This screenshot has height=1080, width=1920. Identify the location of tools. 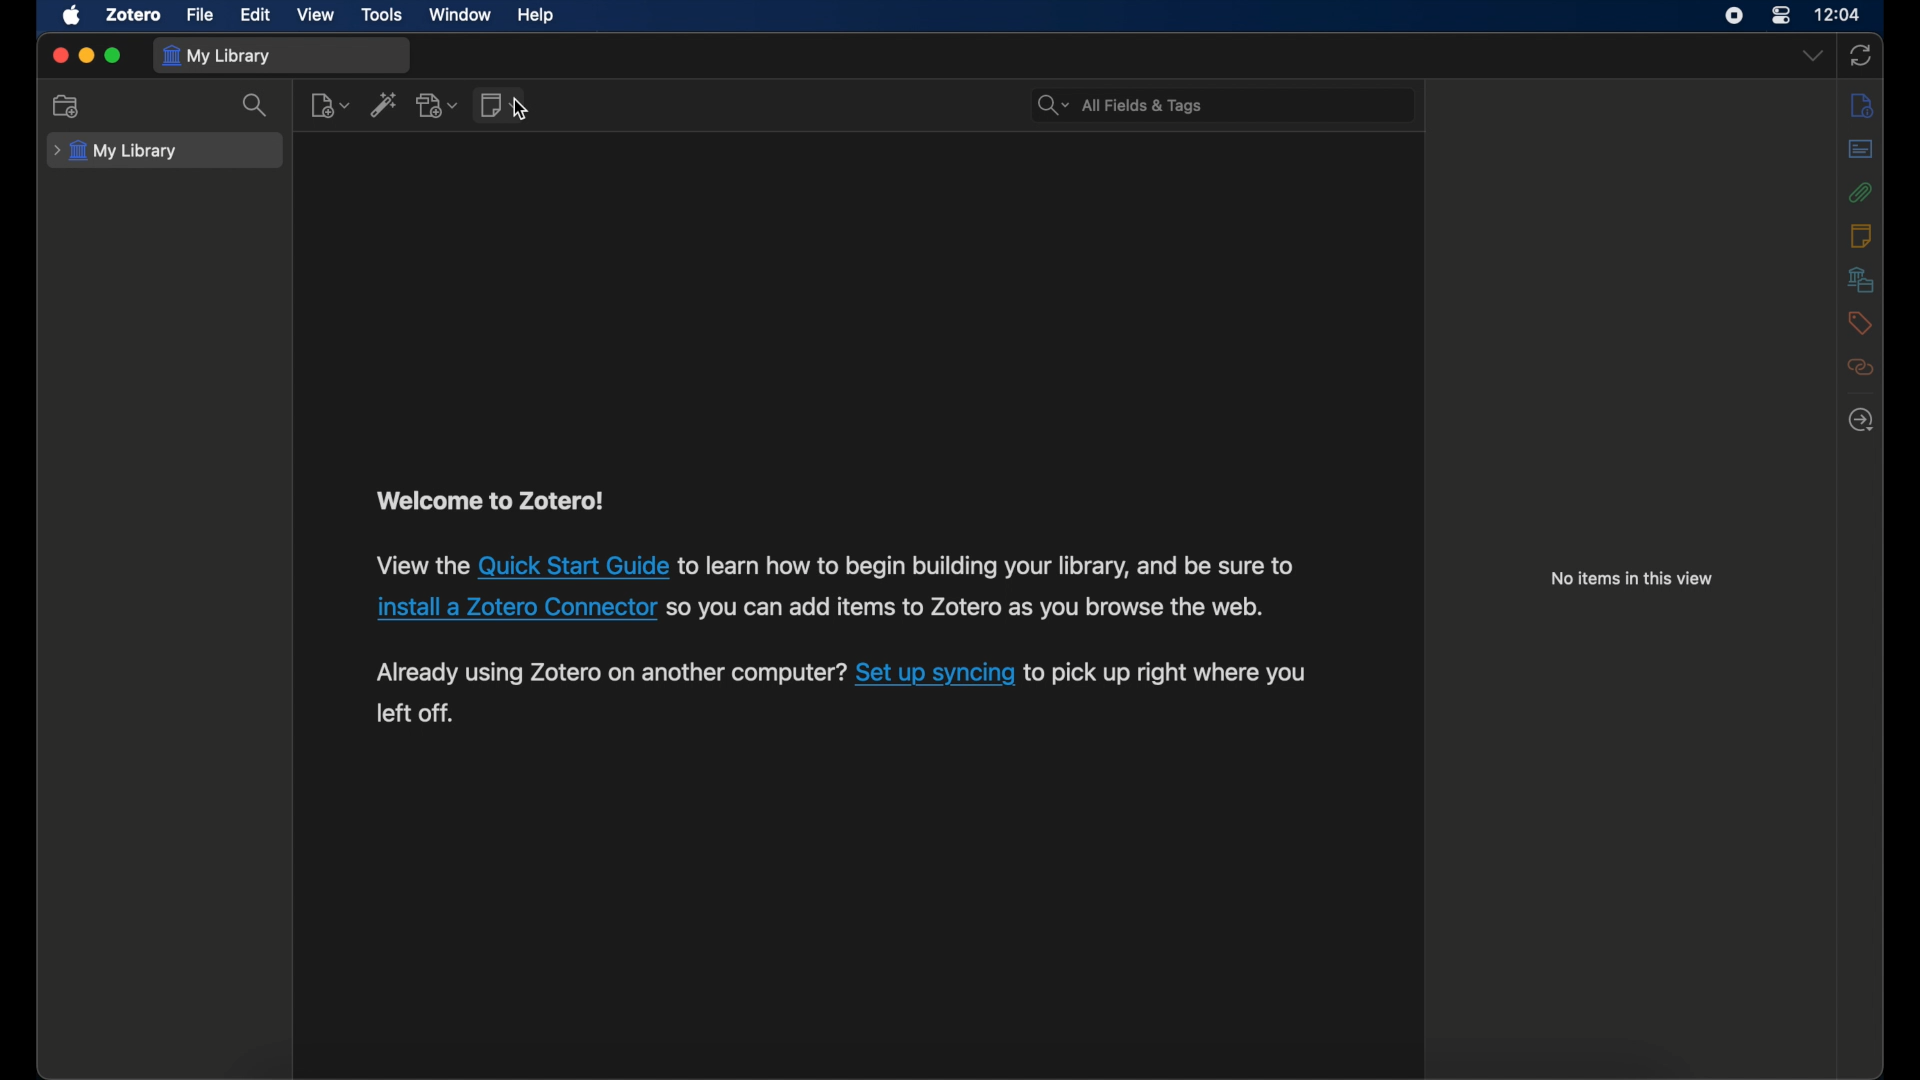
(382, 14).